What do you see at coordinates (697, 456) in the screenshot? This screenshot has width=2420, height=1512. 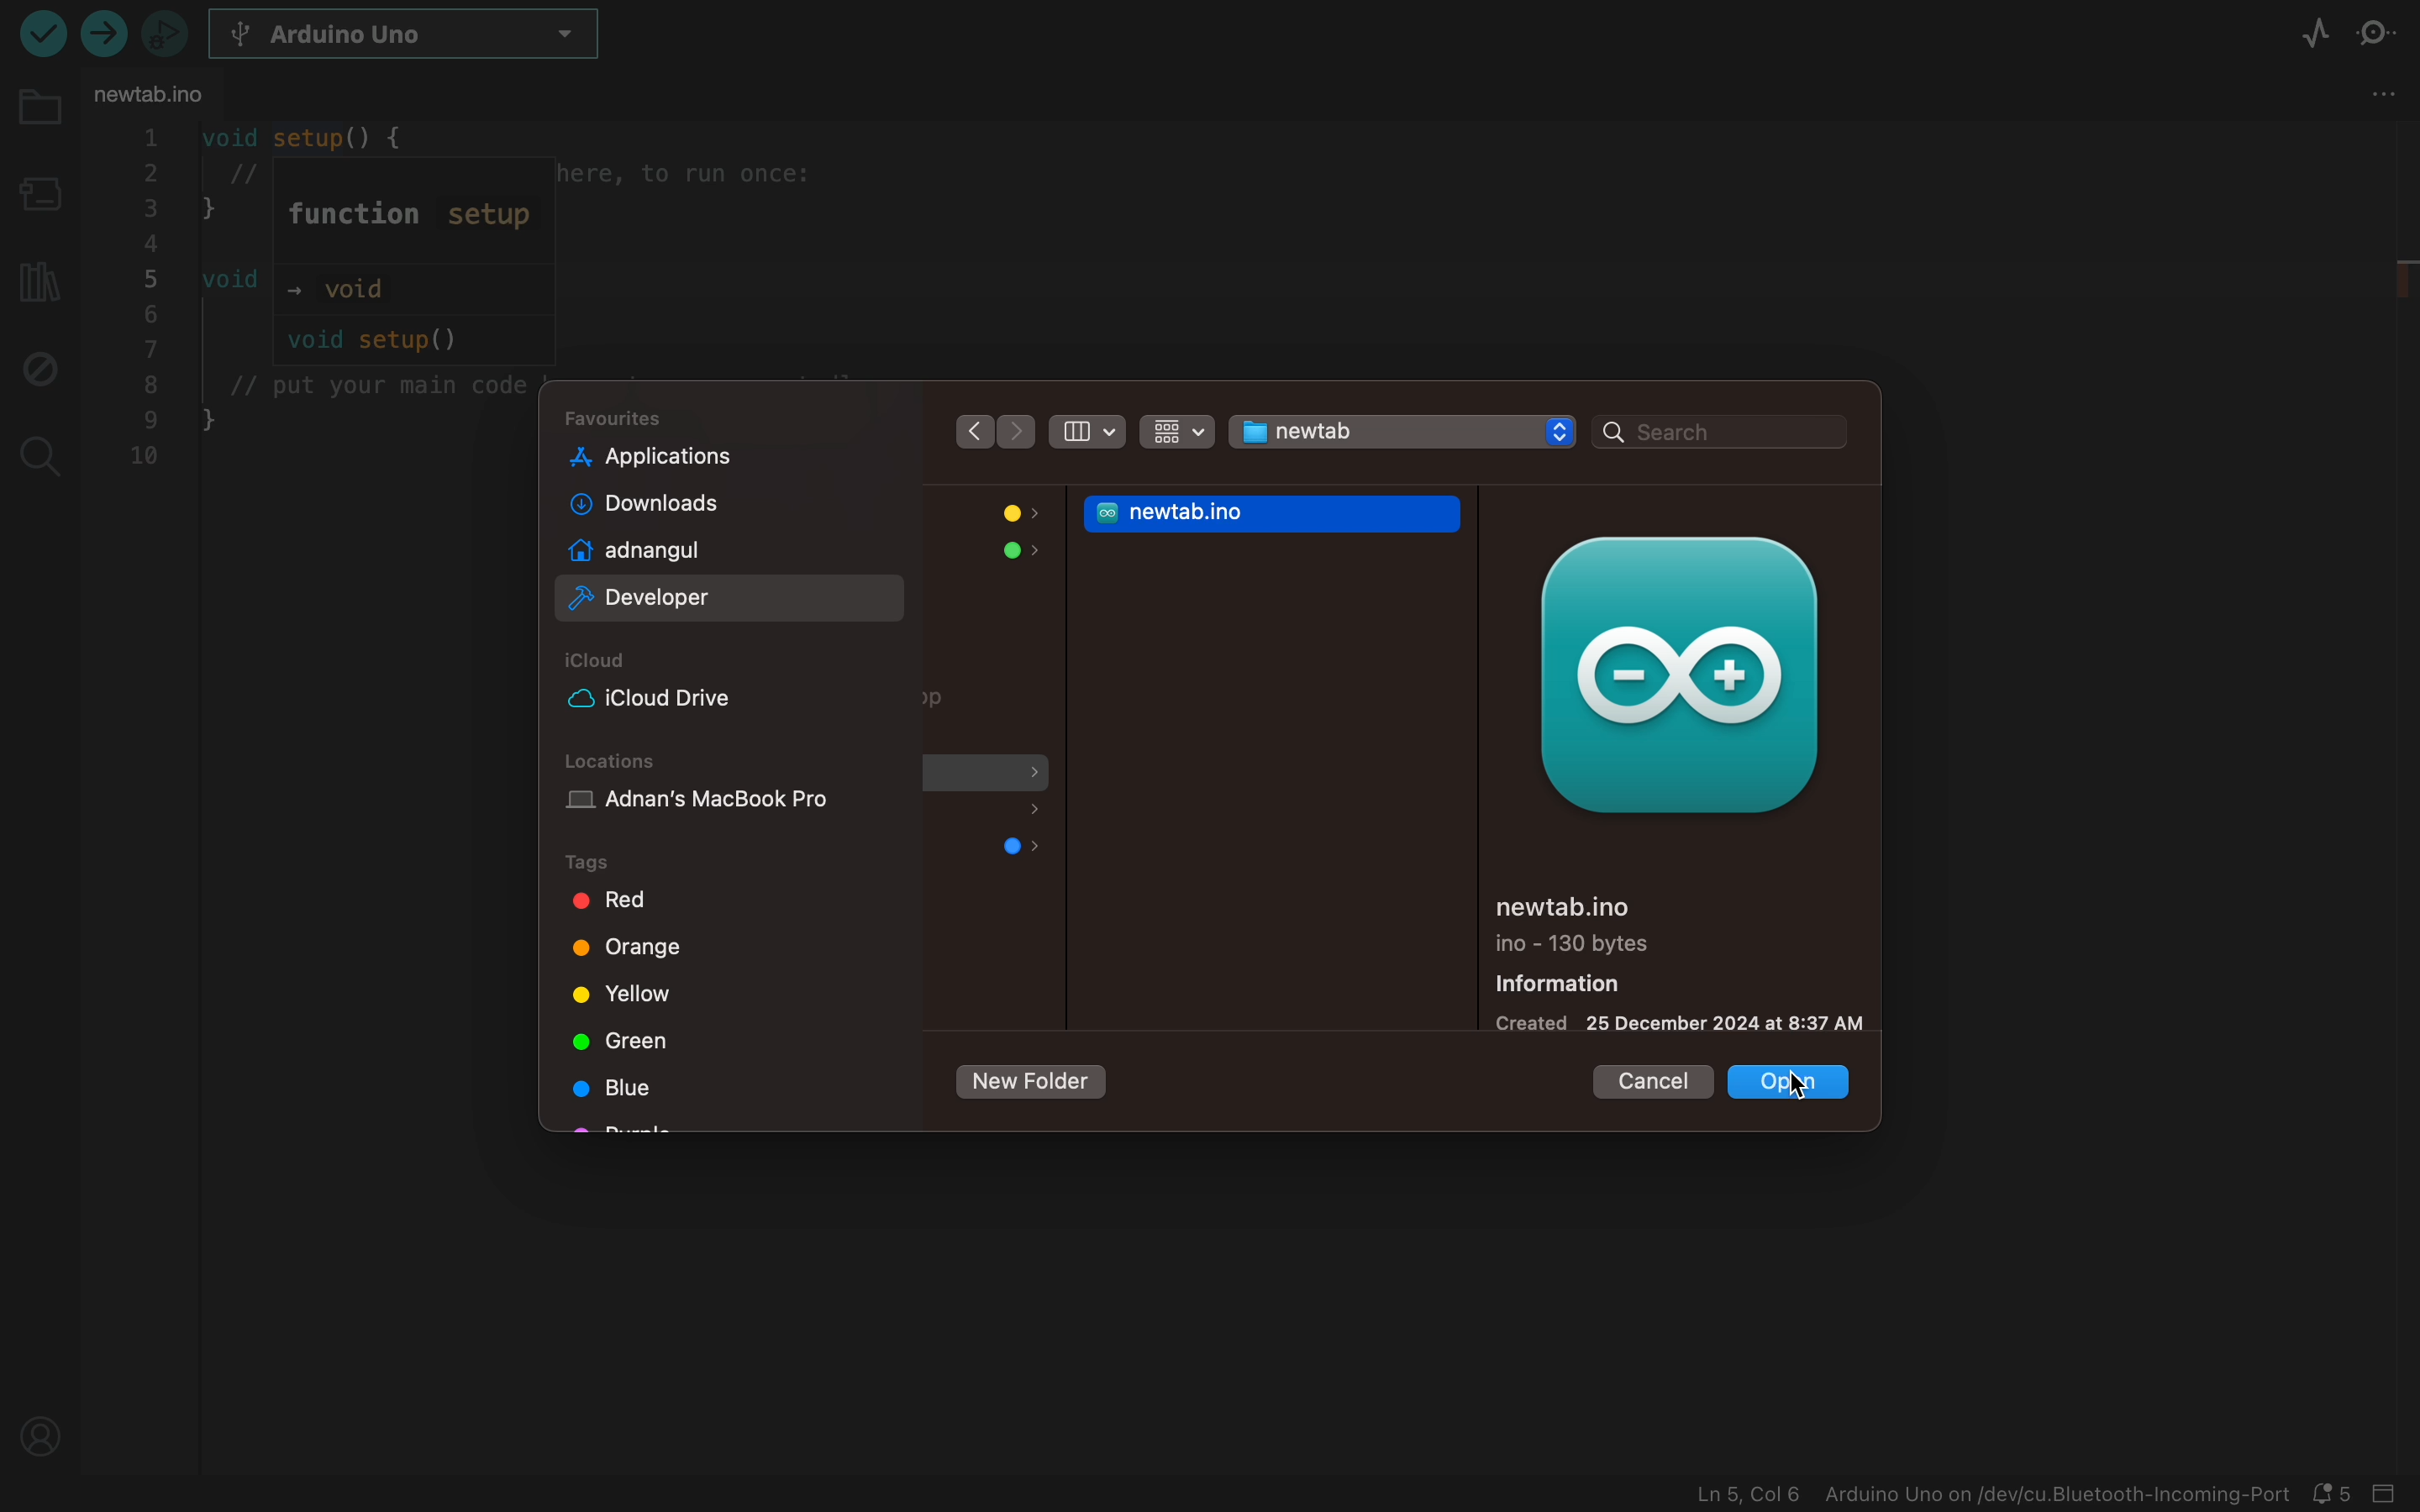 I see `applications` at bounding box center [697, 456].